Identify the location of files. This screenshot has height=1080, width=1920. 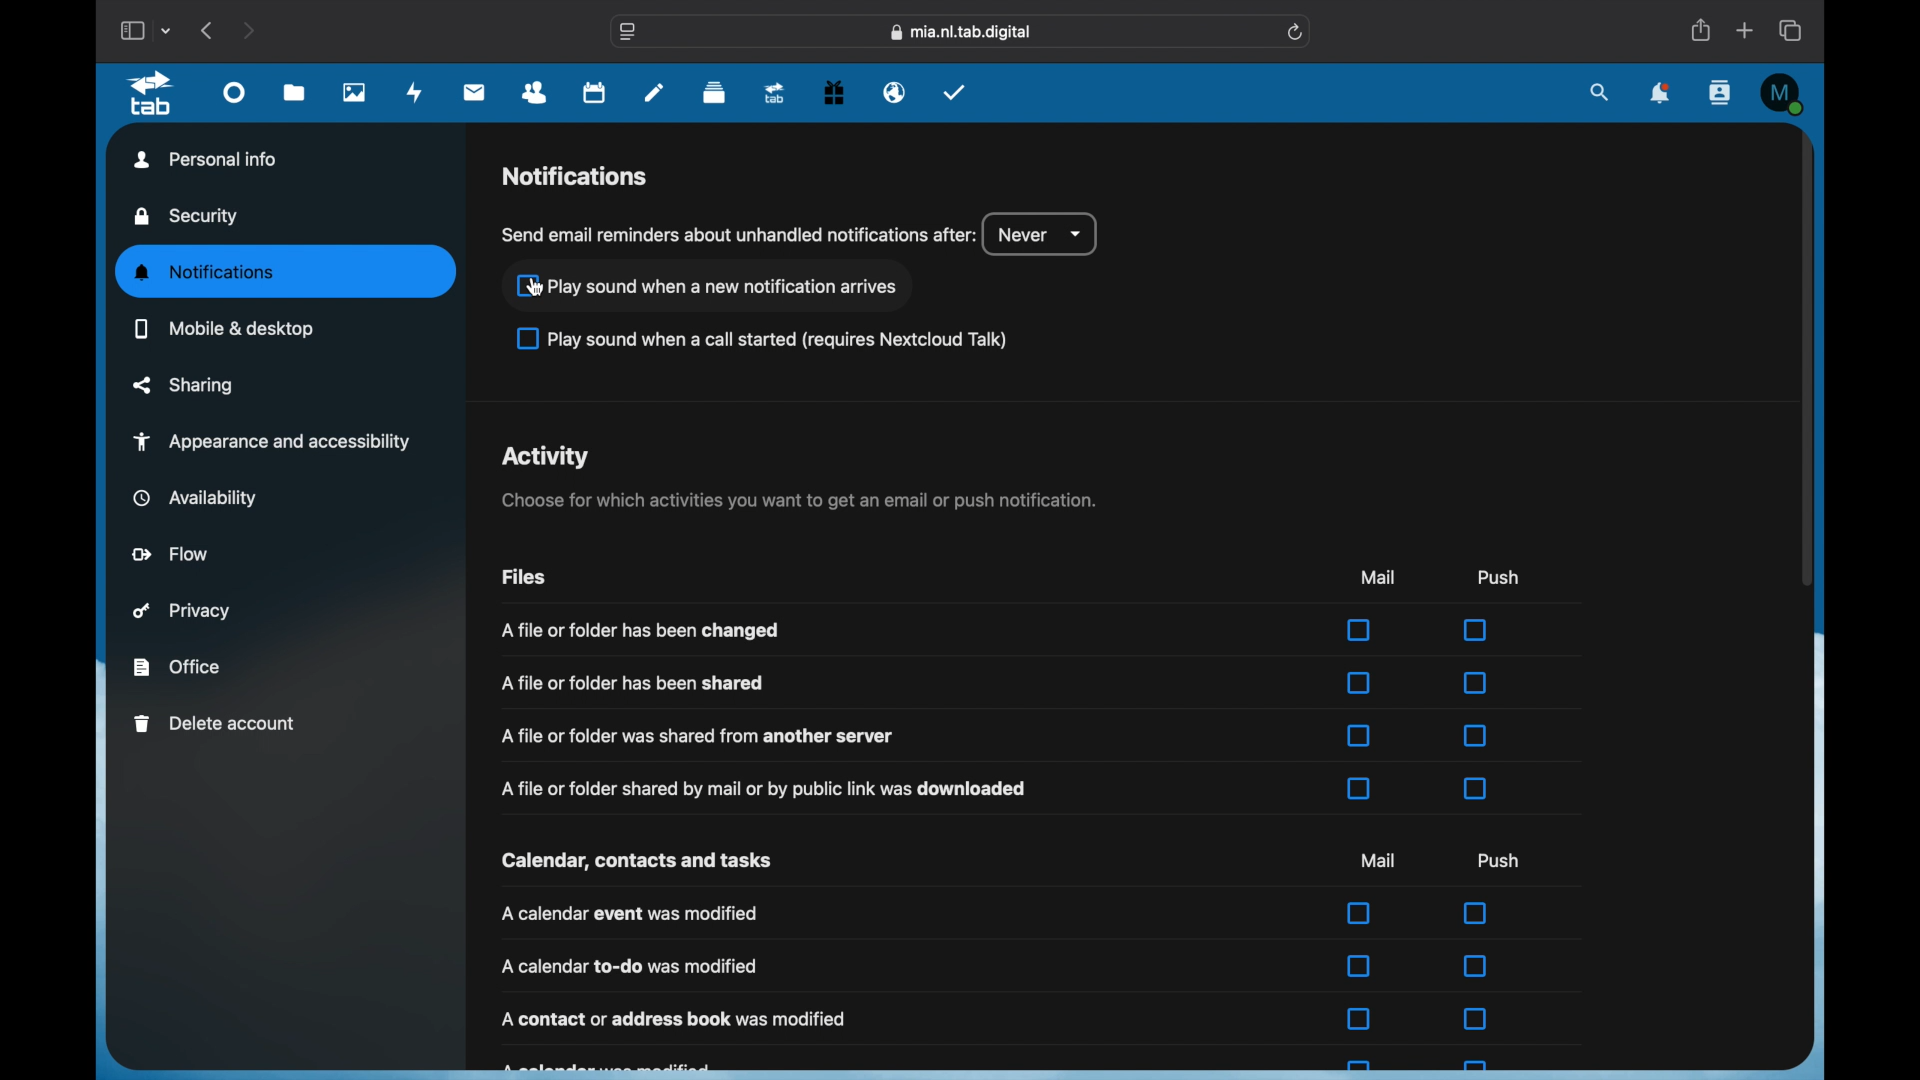
(521, 576).